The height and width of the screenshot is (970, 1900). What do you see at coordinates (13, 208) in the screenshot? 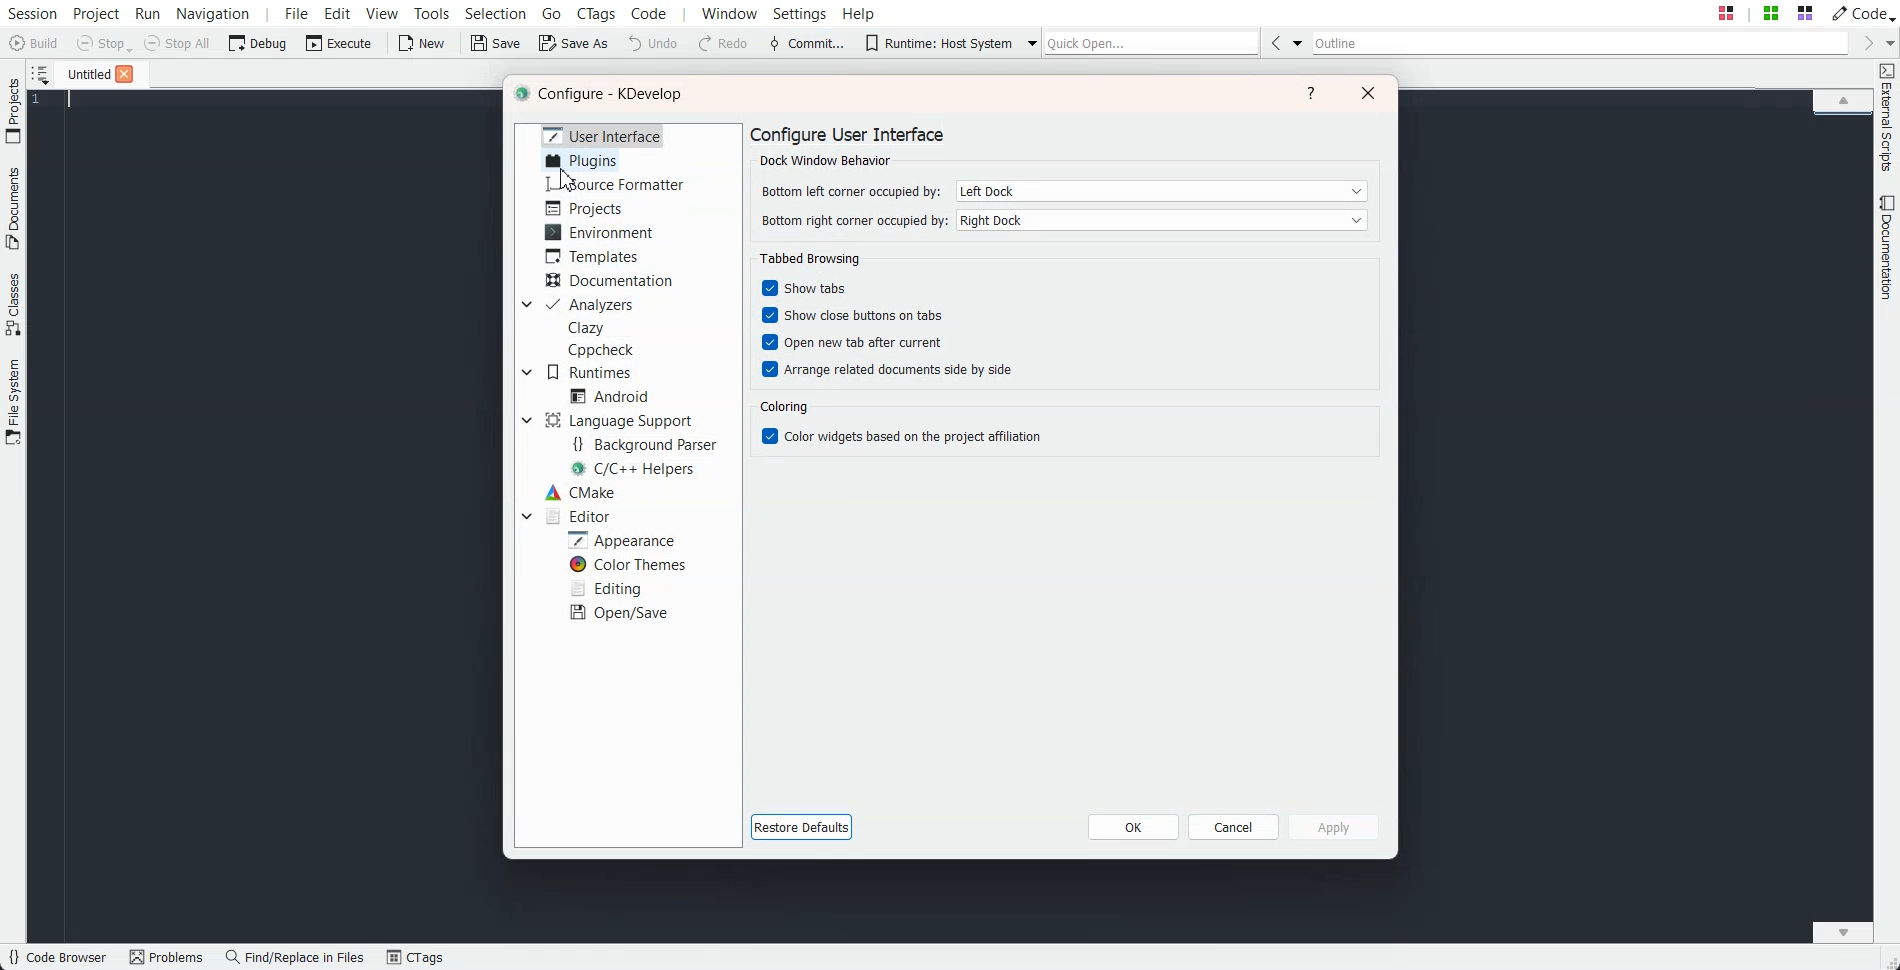
I see `Documents` at bounding box center [13, 208].